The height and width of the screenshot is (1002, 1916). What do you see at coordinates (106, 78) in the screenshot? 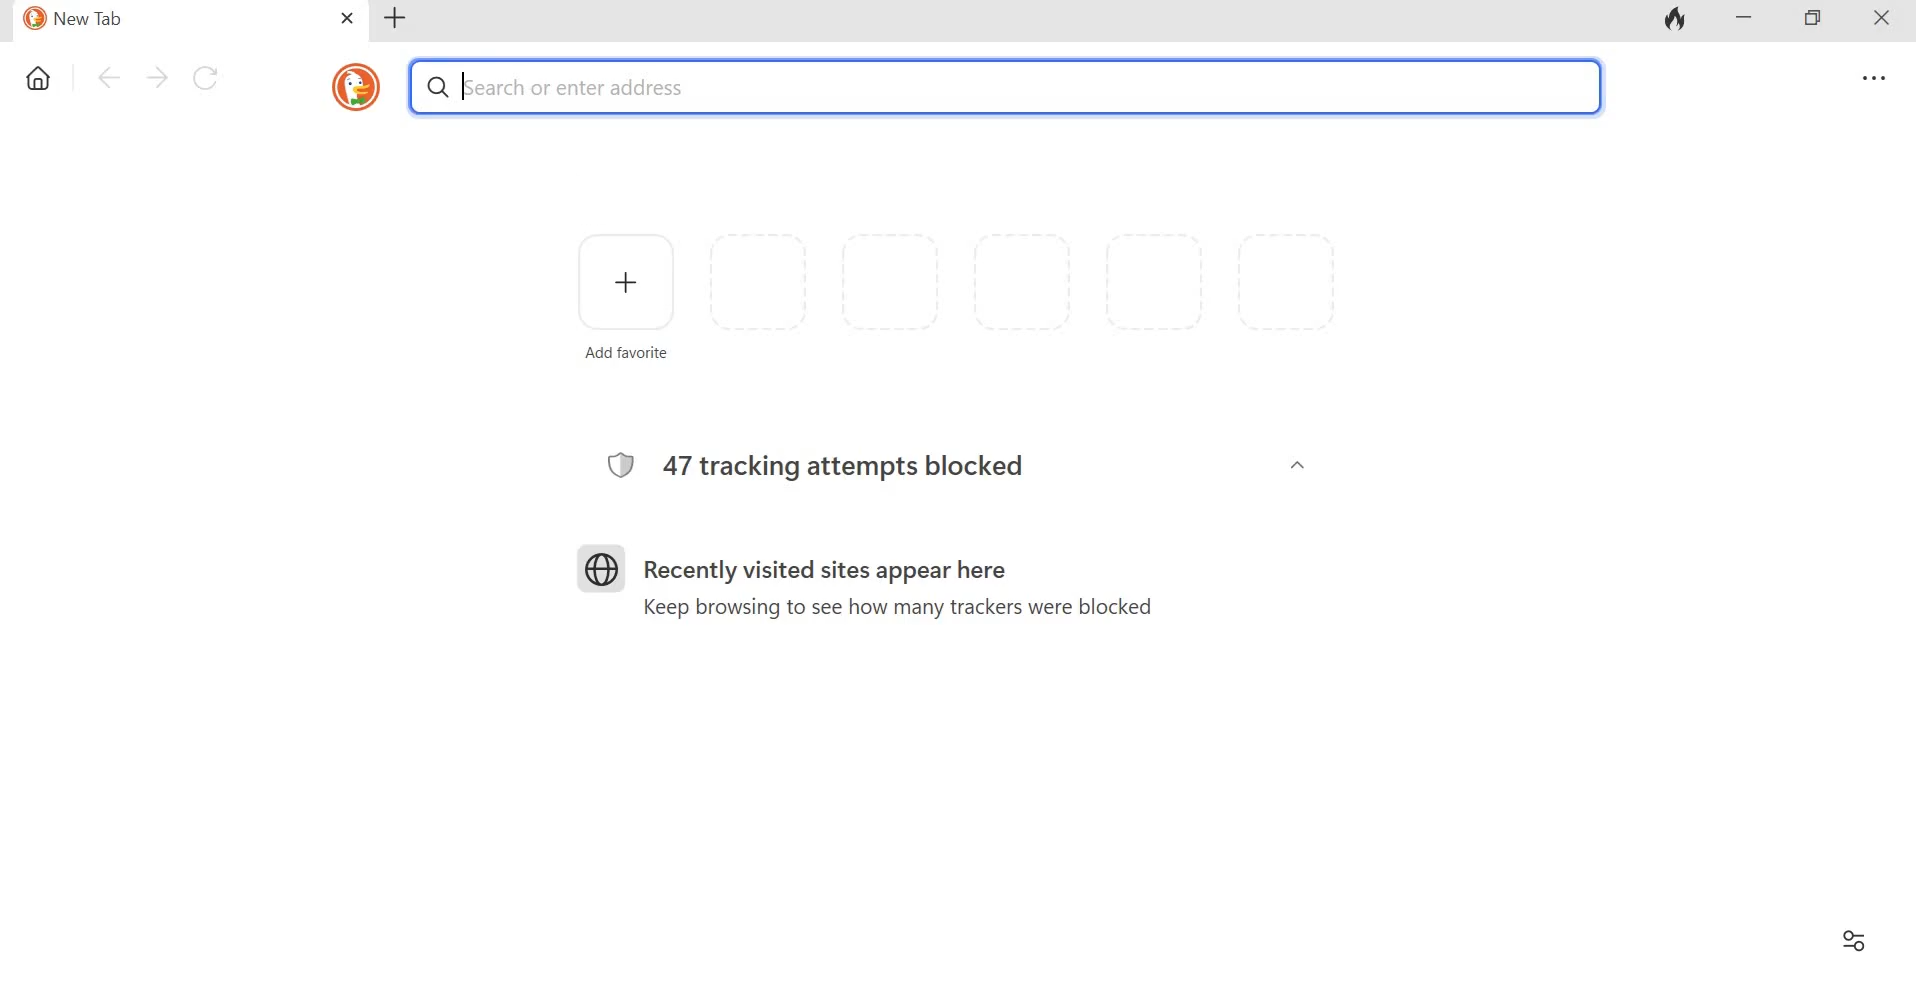
I see `Go back one page` at bounding box center [106, 78].